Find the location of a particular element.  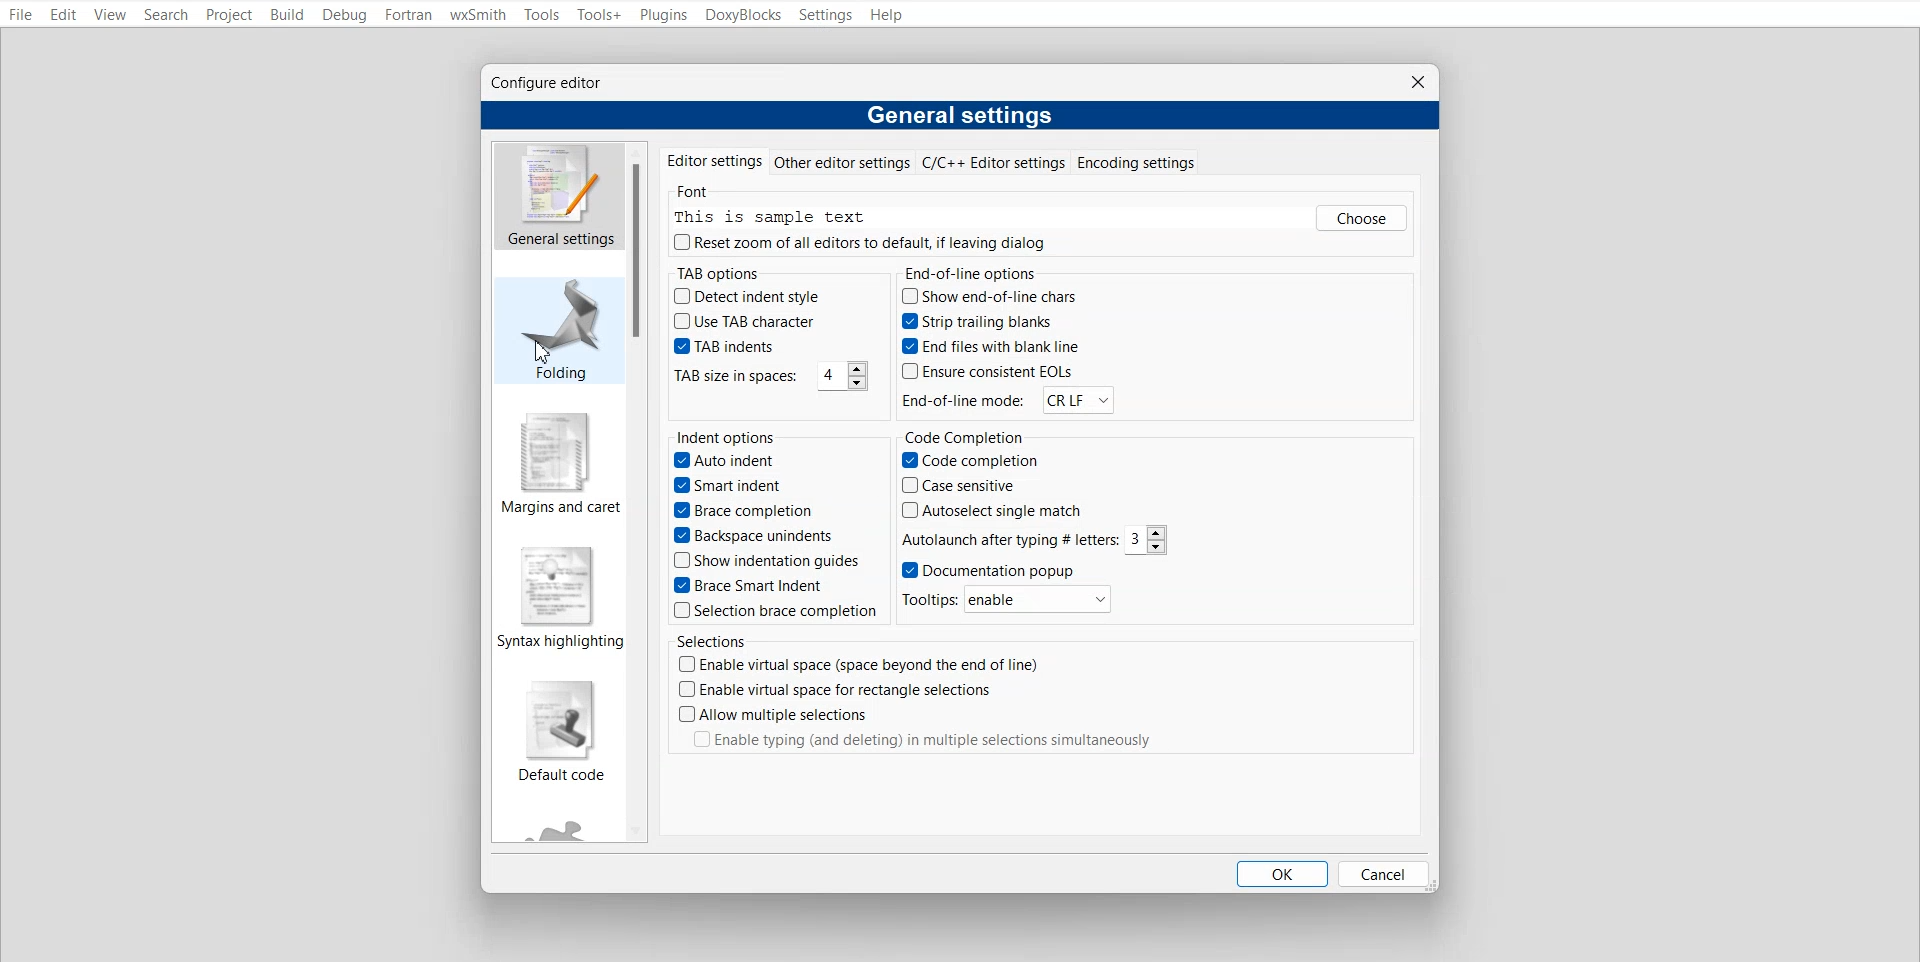

Autolaunch after typing # letters: is located at coordinates (1008, 540).